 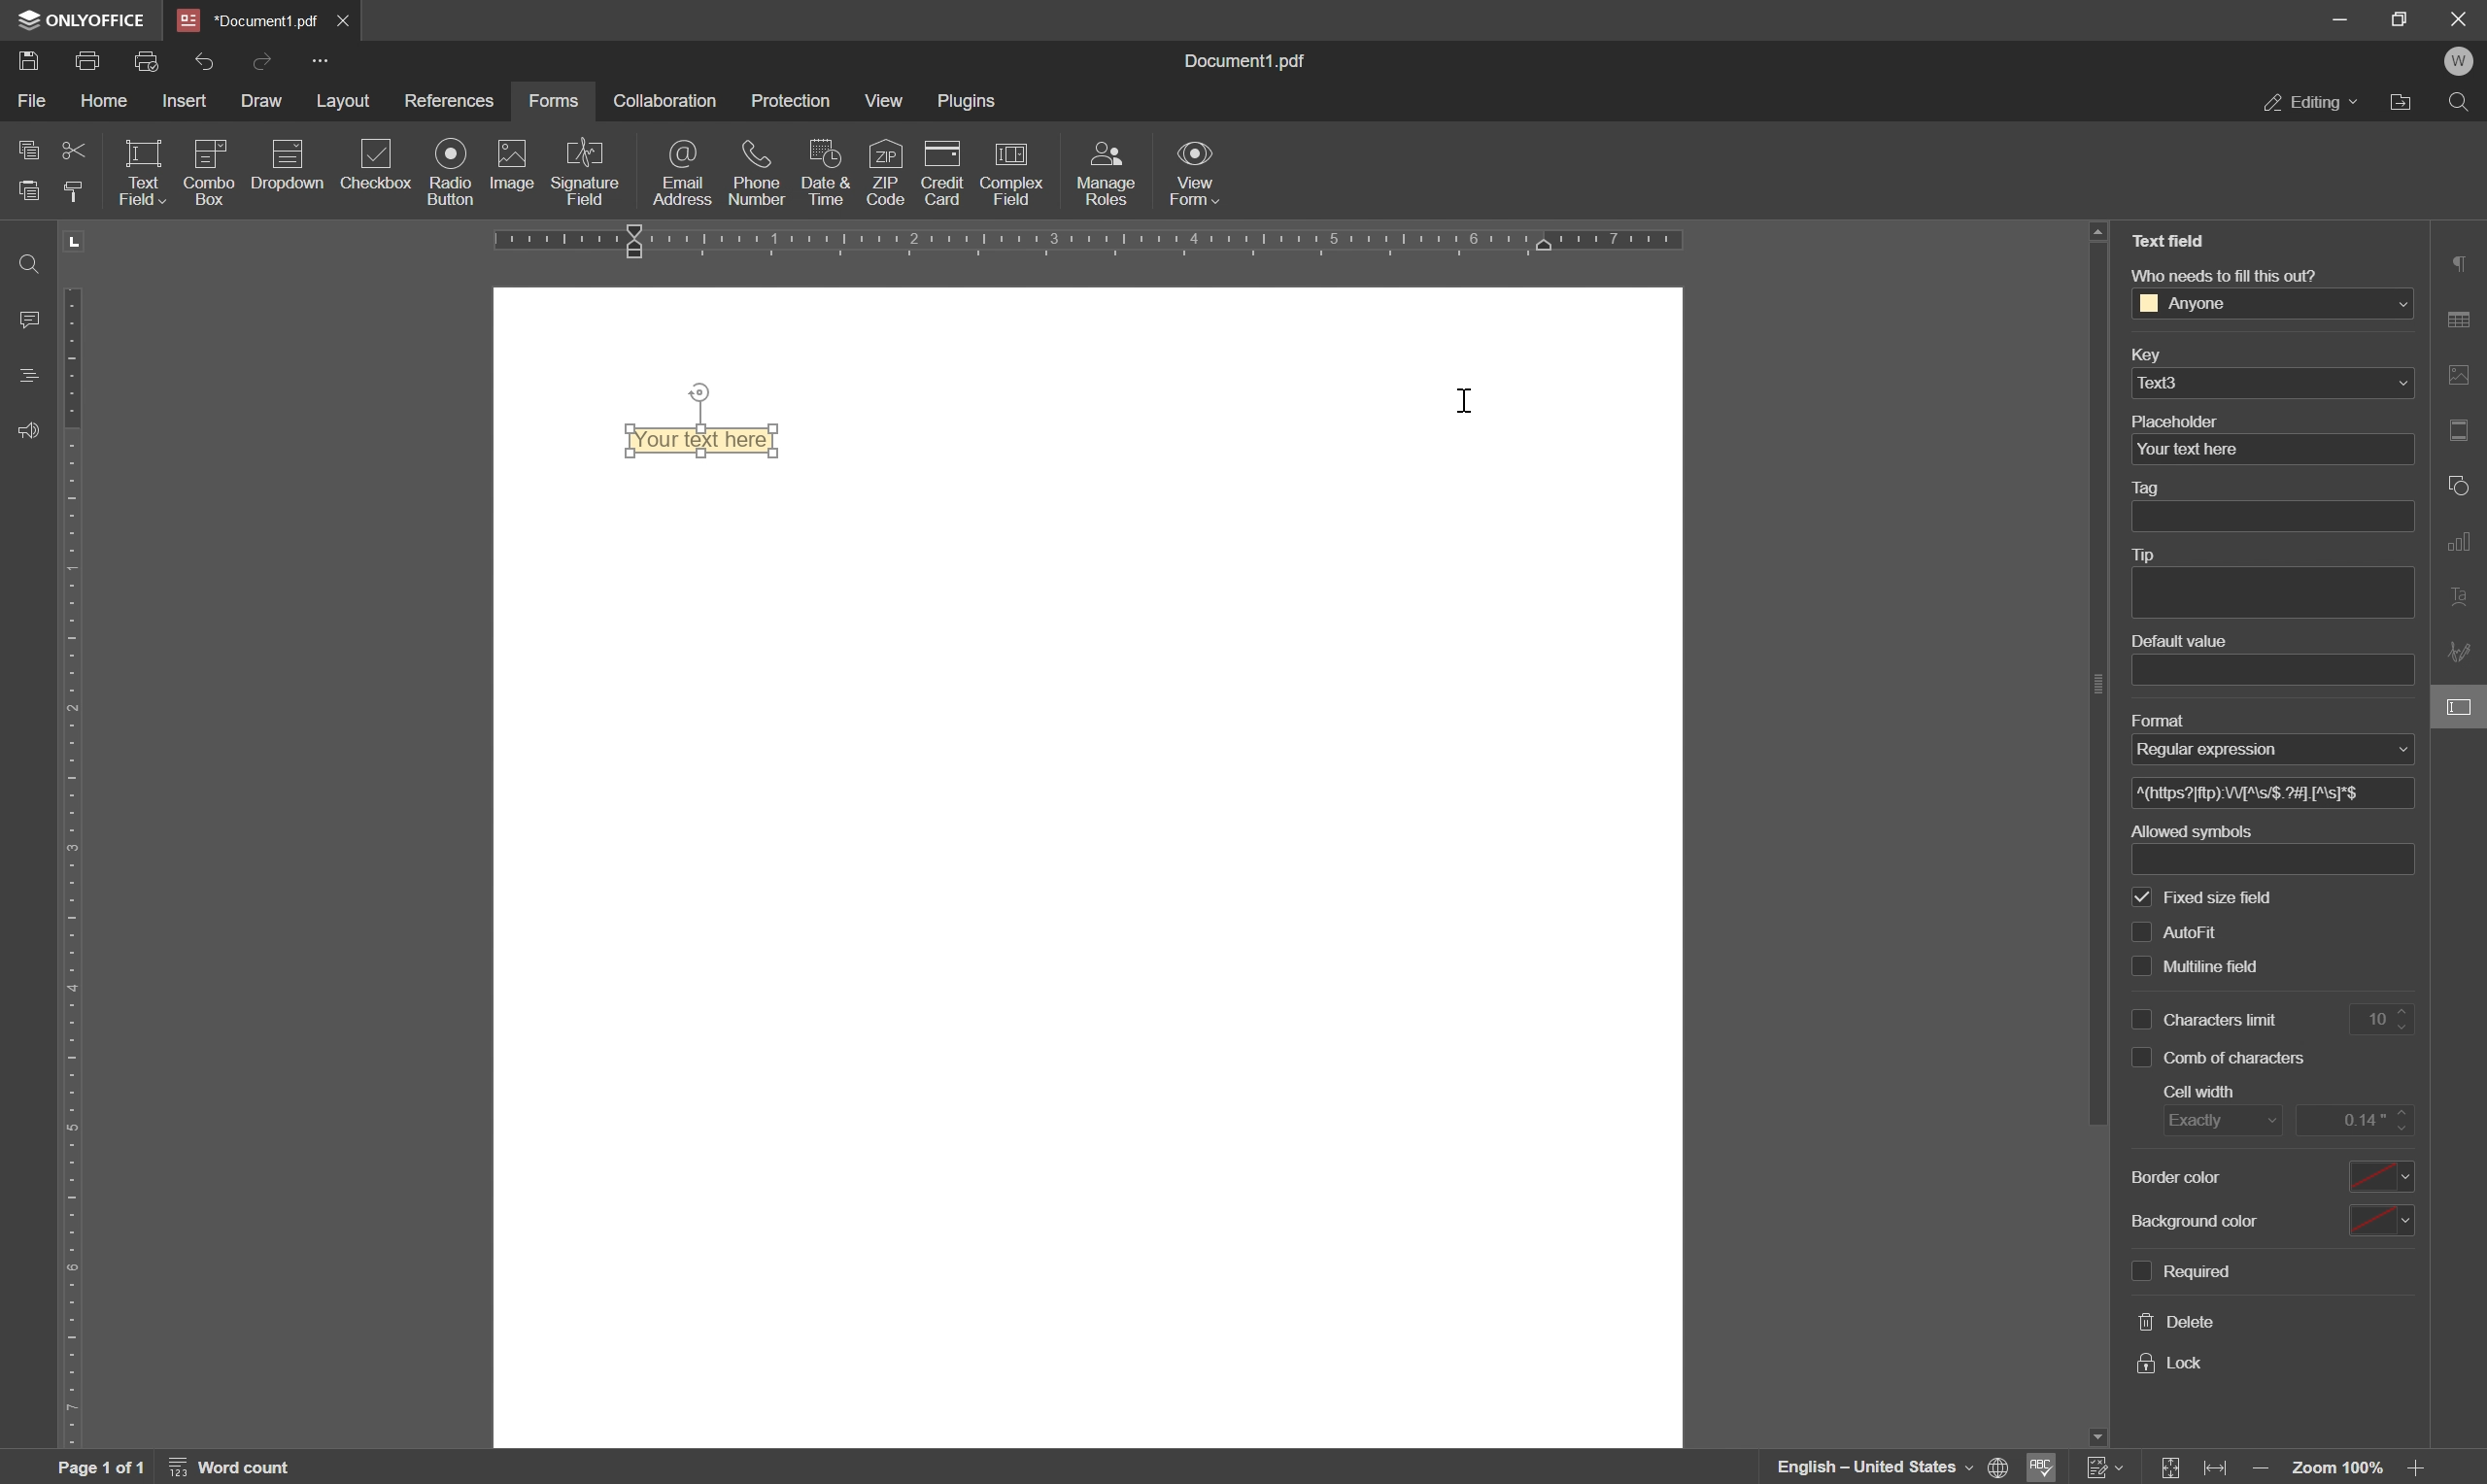 What do you see at coordinates (2402, 384) in the screenshot?
I see `drop down` at bounding box center [2402, 384].